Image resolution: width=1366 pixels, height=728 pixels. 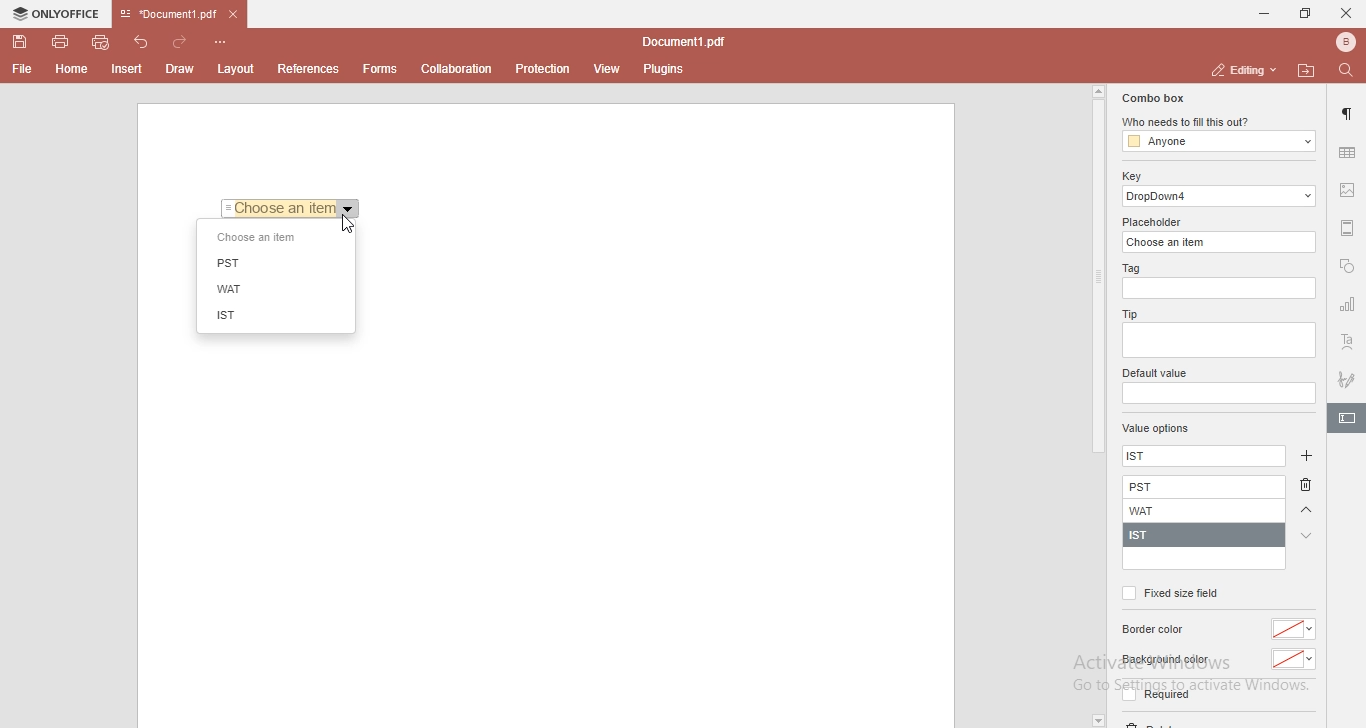 I want to click on plugins, so click(x=664, y=70).